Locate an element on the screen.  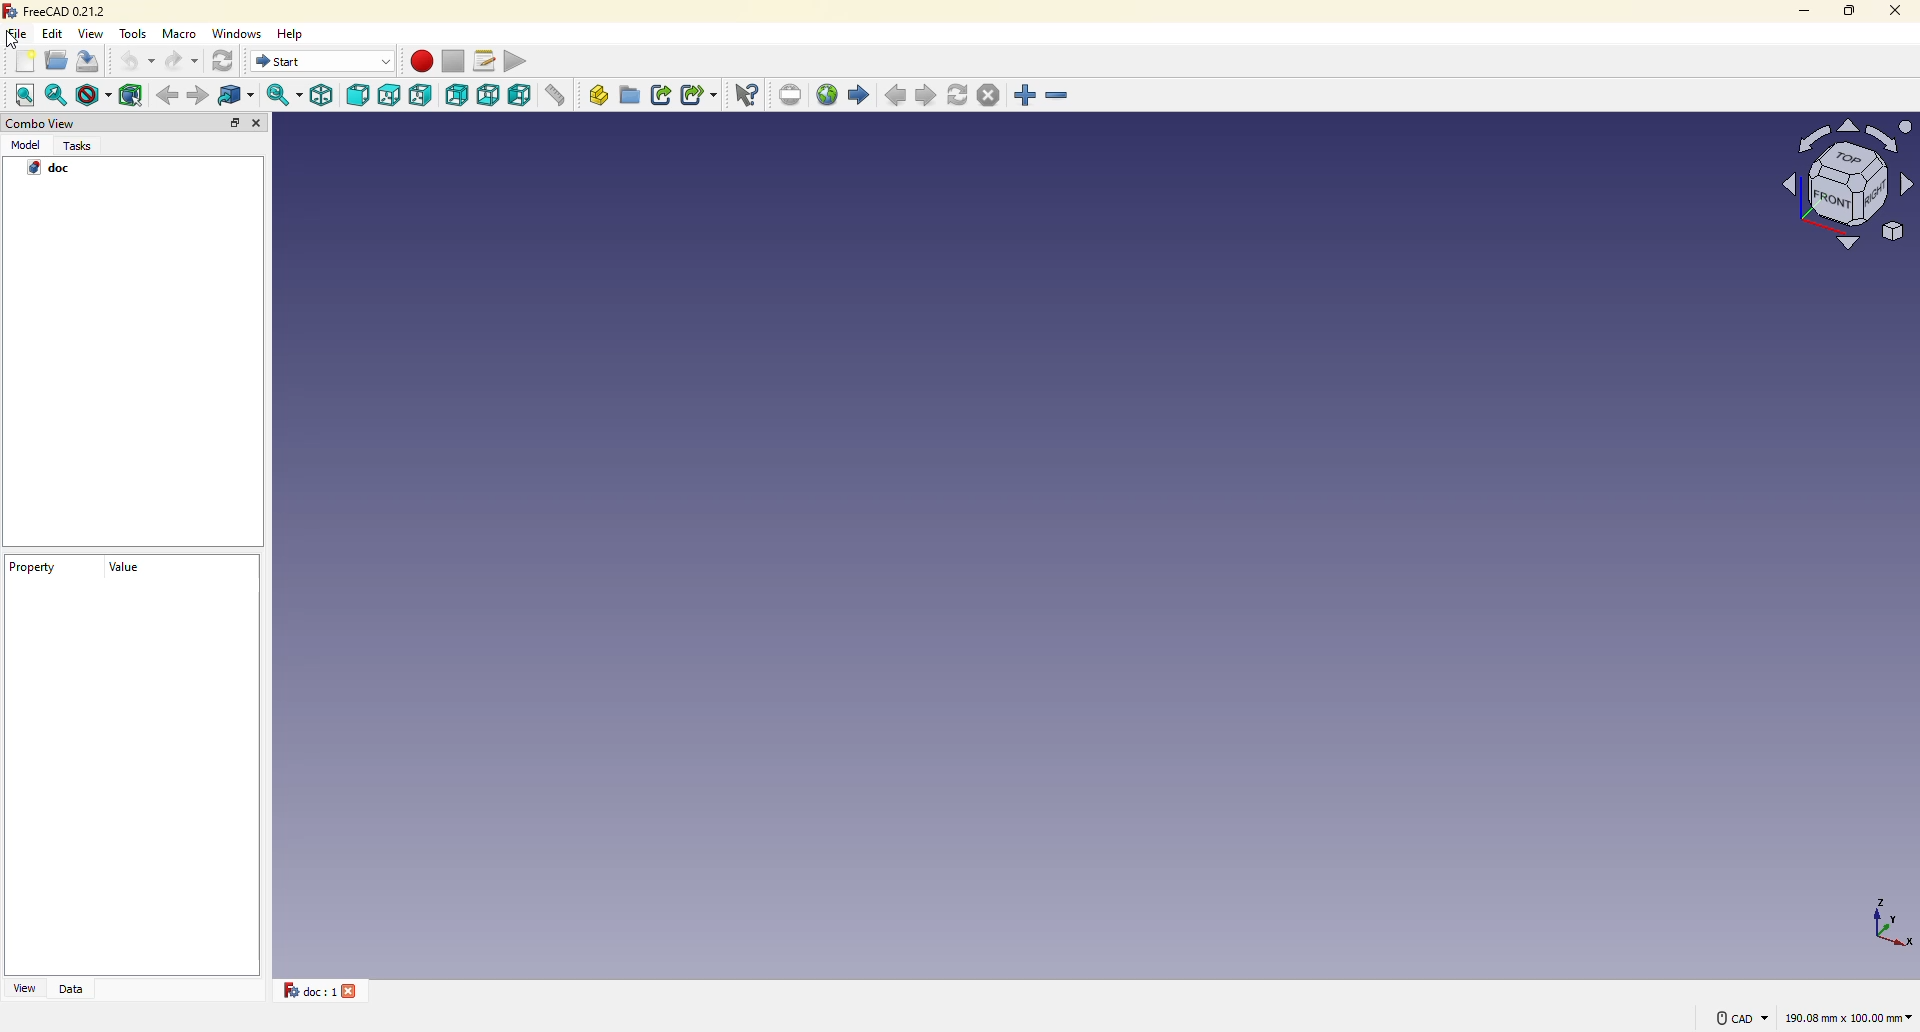
help is located at coordinates (296, 32).